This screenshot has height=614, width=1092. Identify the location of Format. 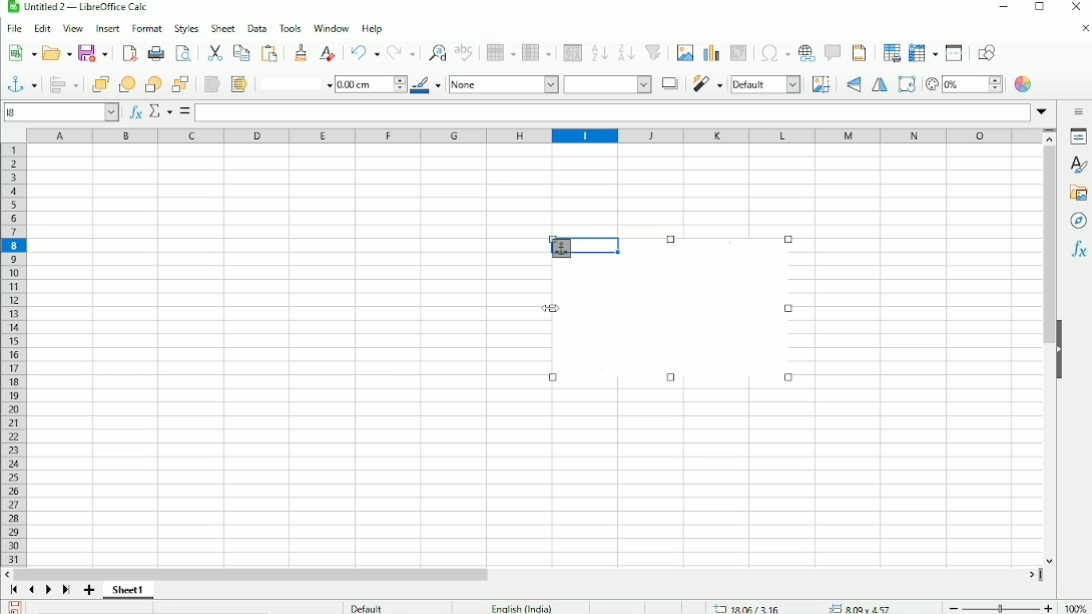
(148, 29).